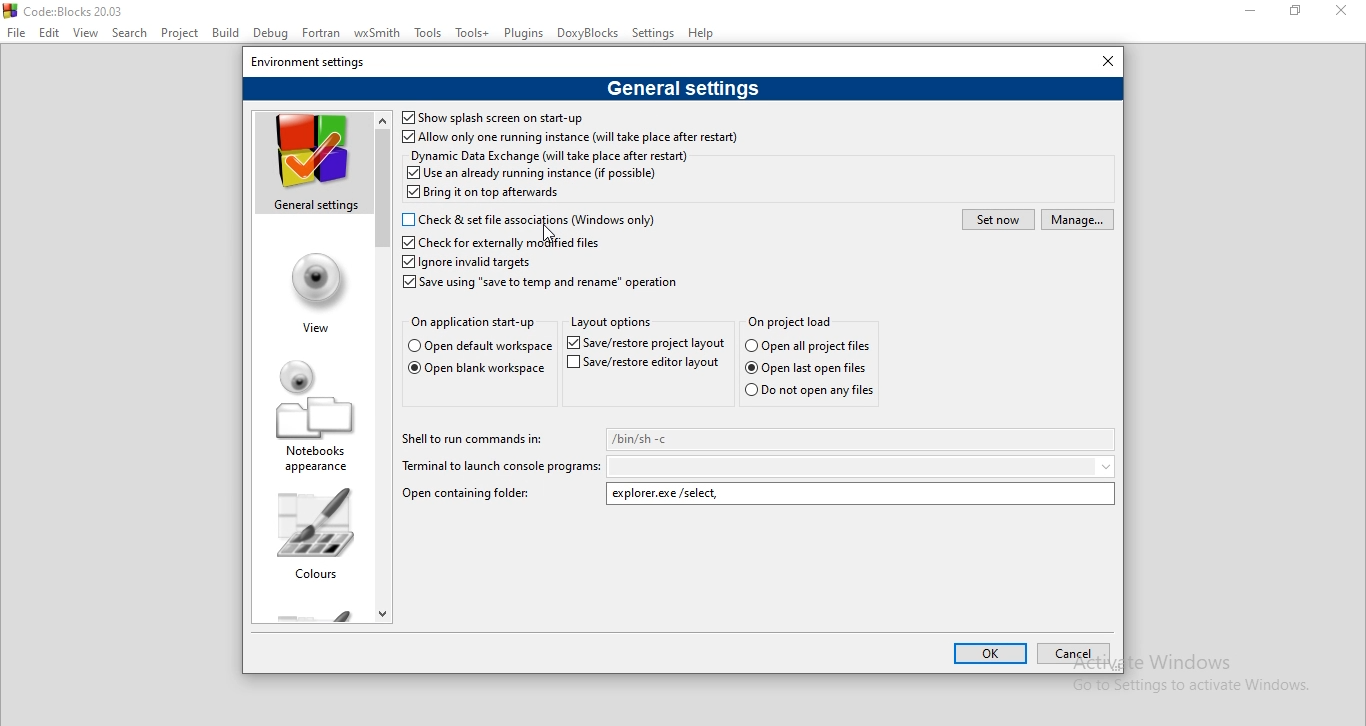 This screenshot has height=726, width=1366. What do you see at coordinates (313, 533) in the screenshot?
I see `colours` at bounding box center [313, 533].